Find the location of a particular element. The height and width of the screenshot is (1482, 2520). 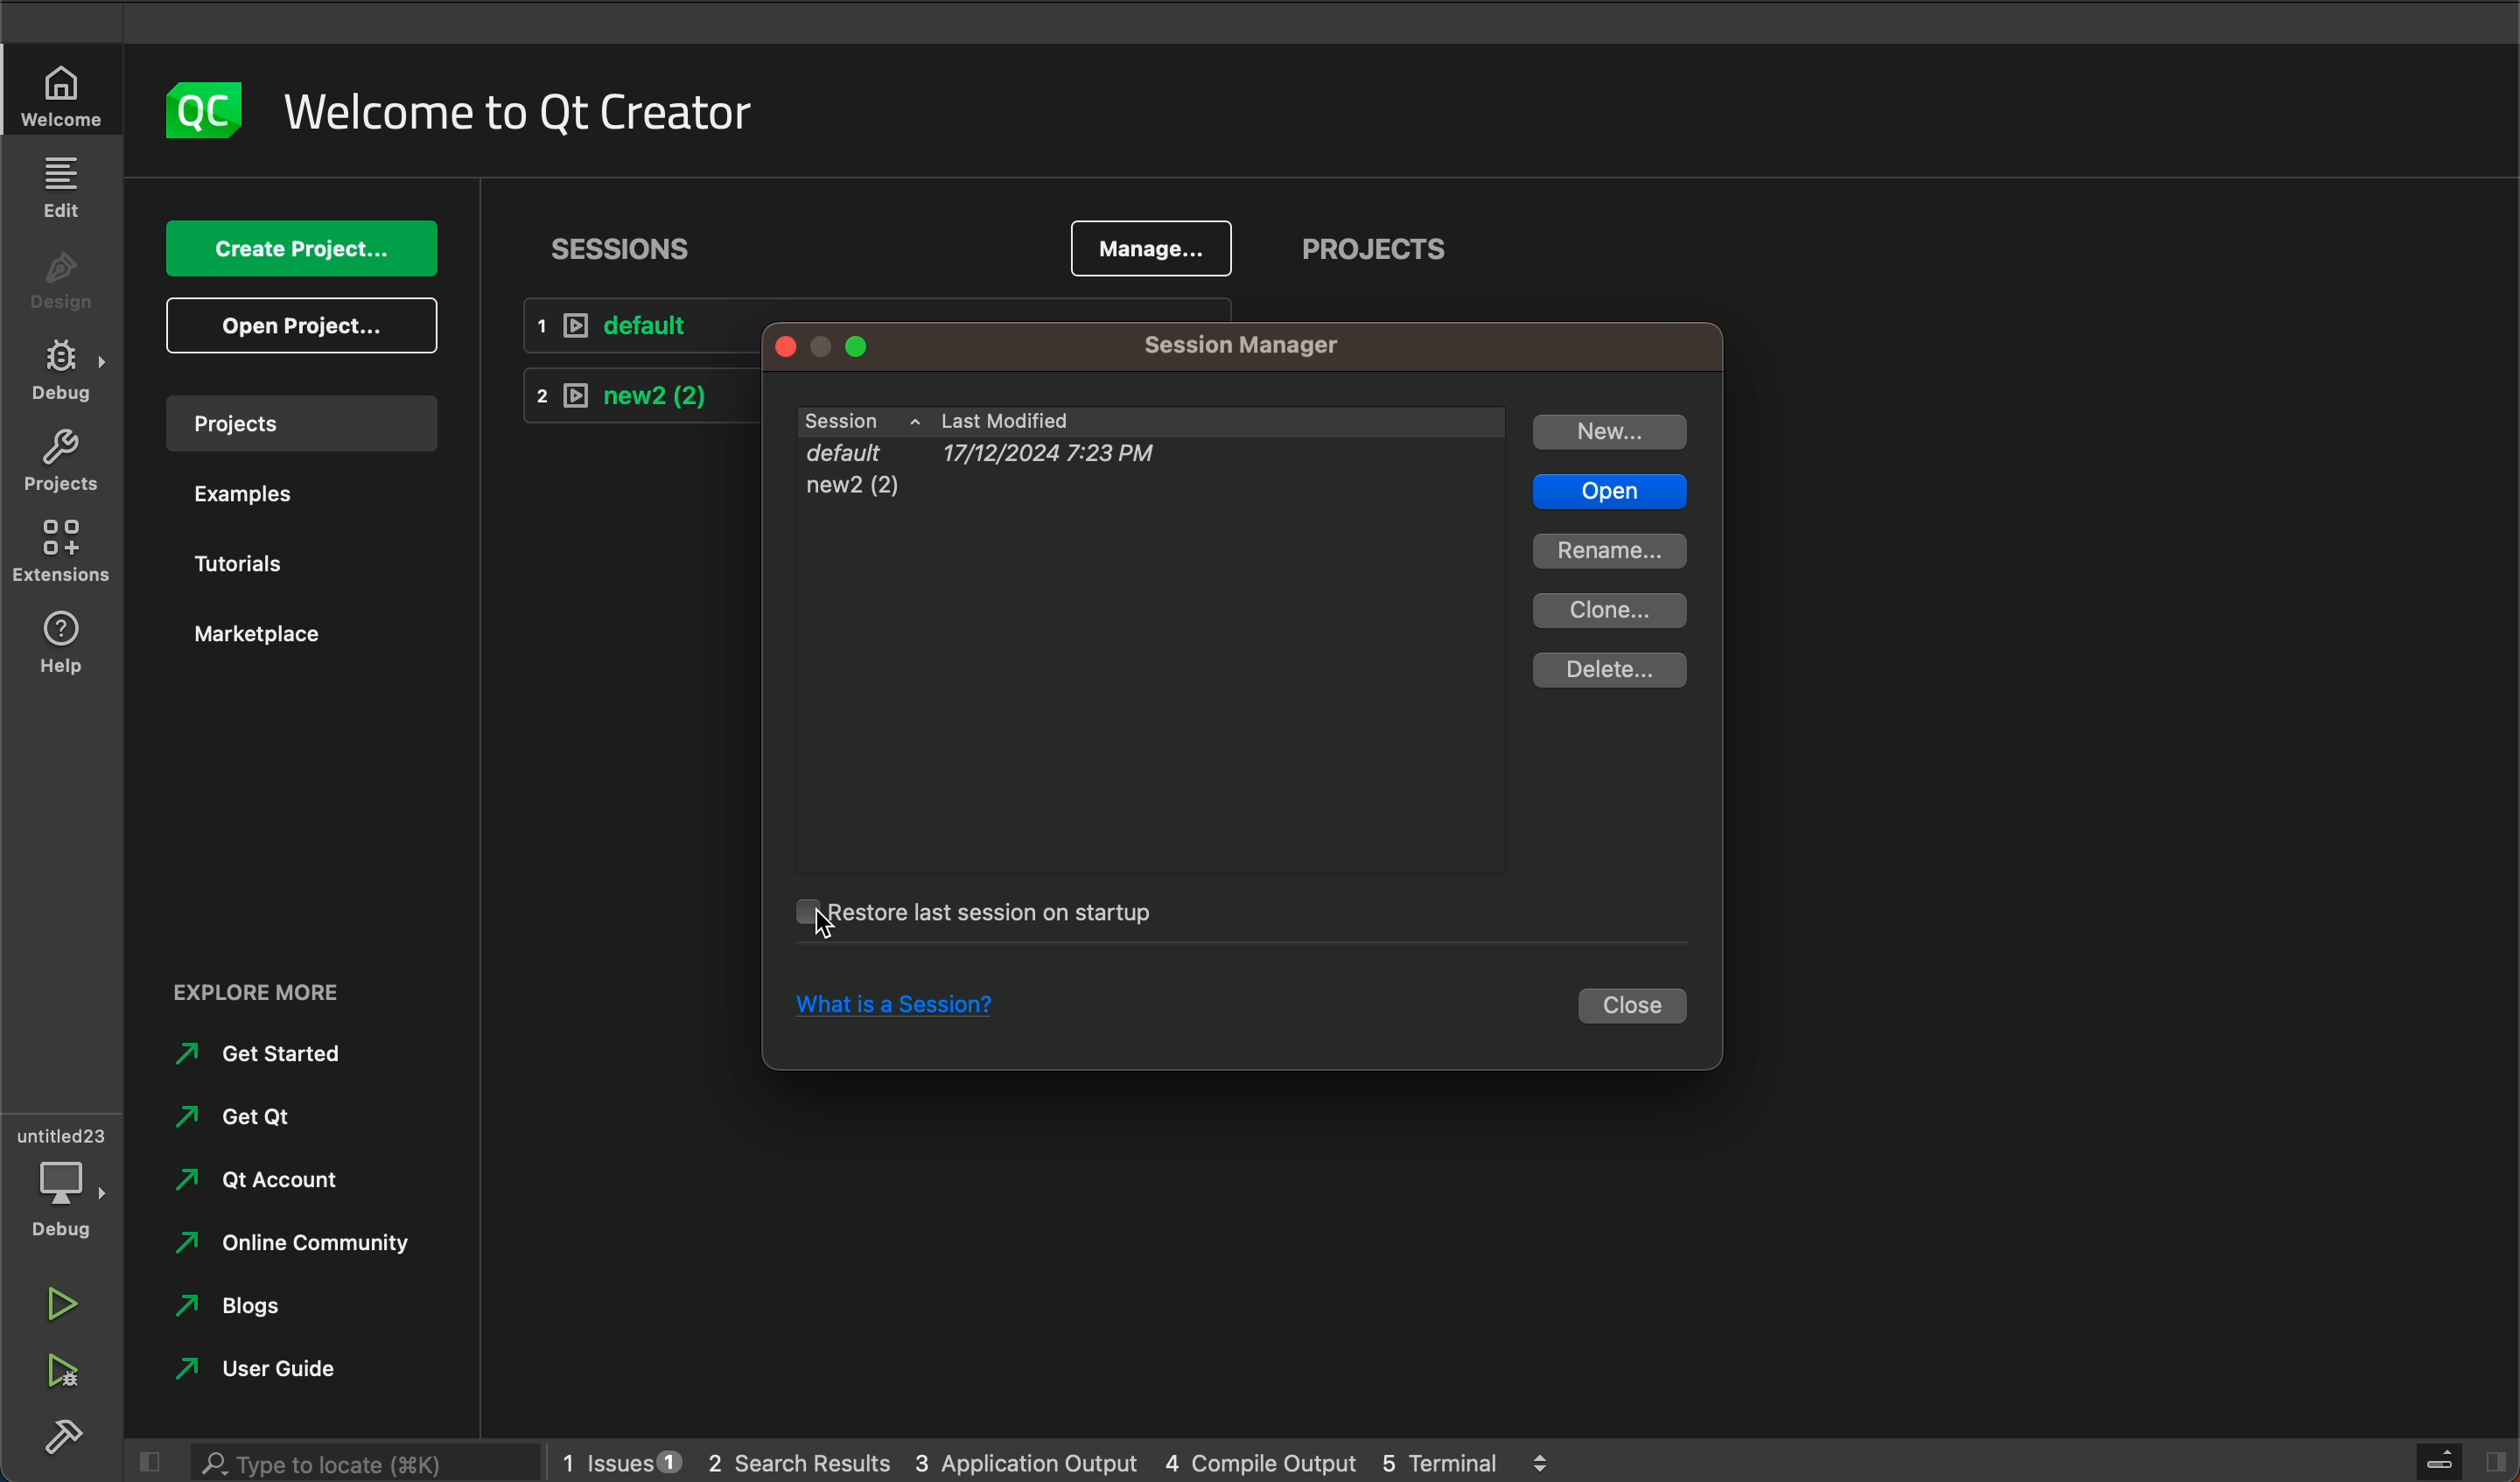

default is located at coordinates (1059, 453).